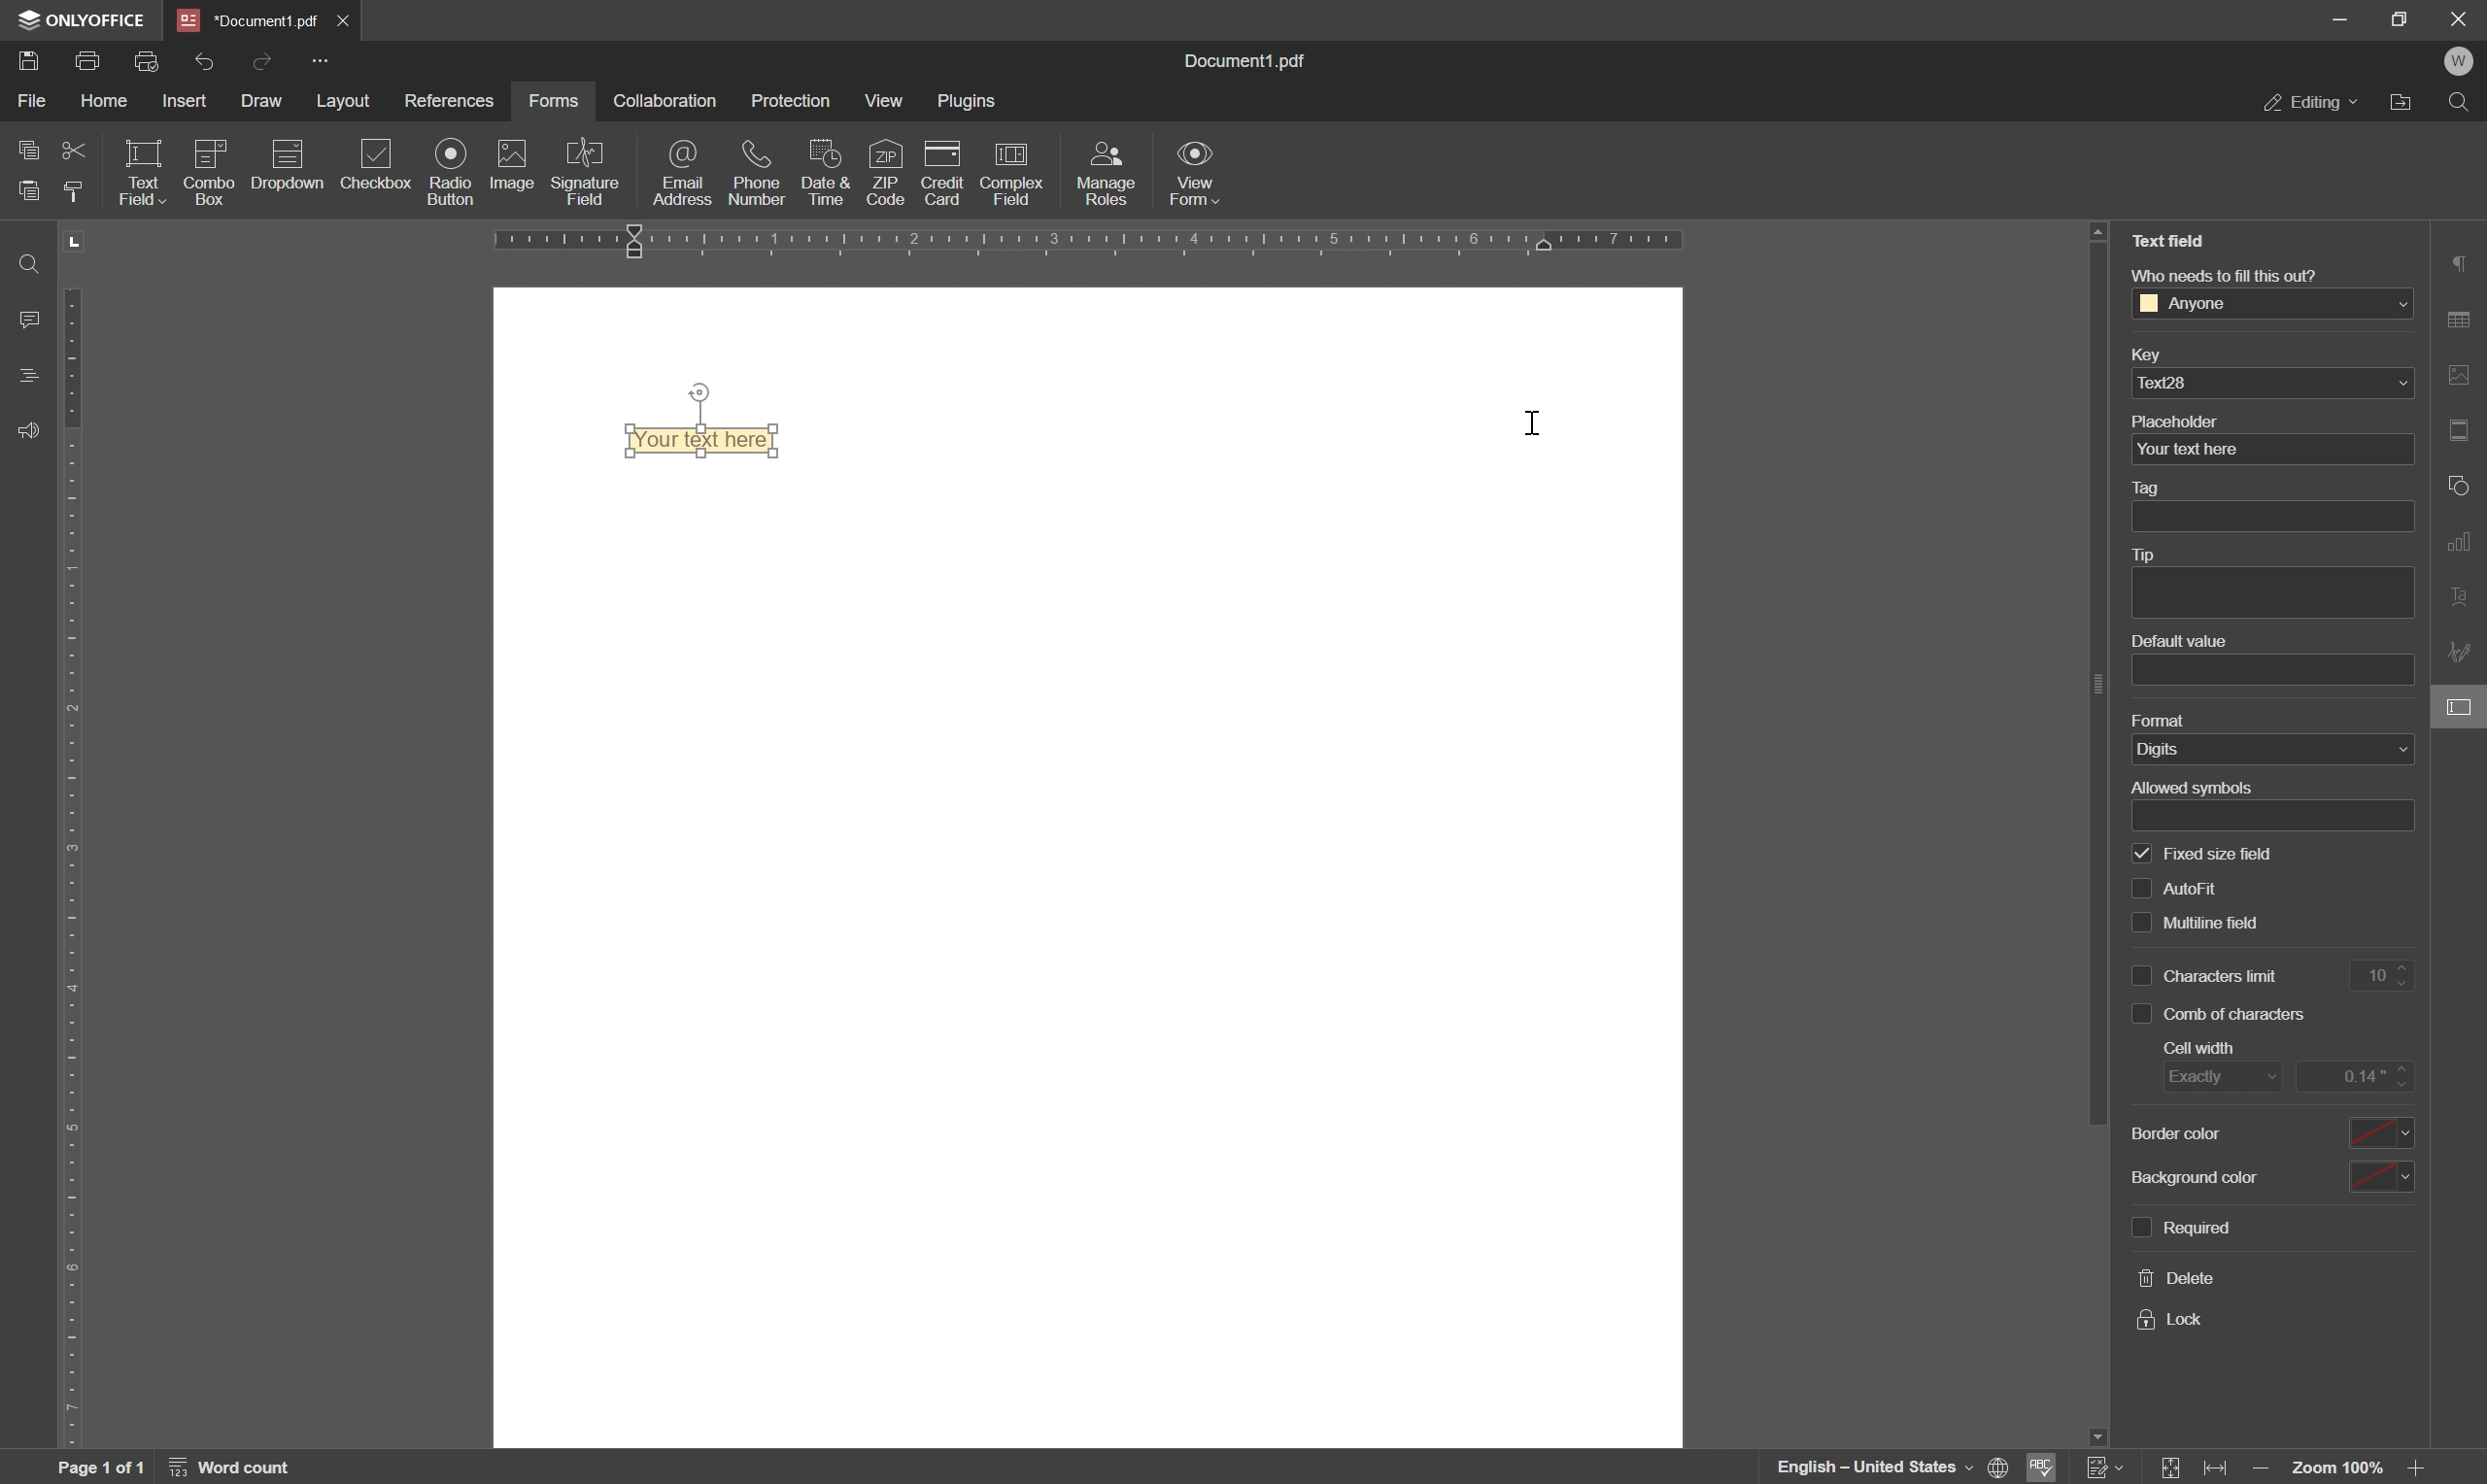  What do you see at coordinates (2098, 231) in the screenshot?
I see `scroll up` at bounding box center [2098, 231].